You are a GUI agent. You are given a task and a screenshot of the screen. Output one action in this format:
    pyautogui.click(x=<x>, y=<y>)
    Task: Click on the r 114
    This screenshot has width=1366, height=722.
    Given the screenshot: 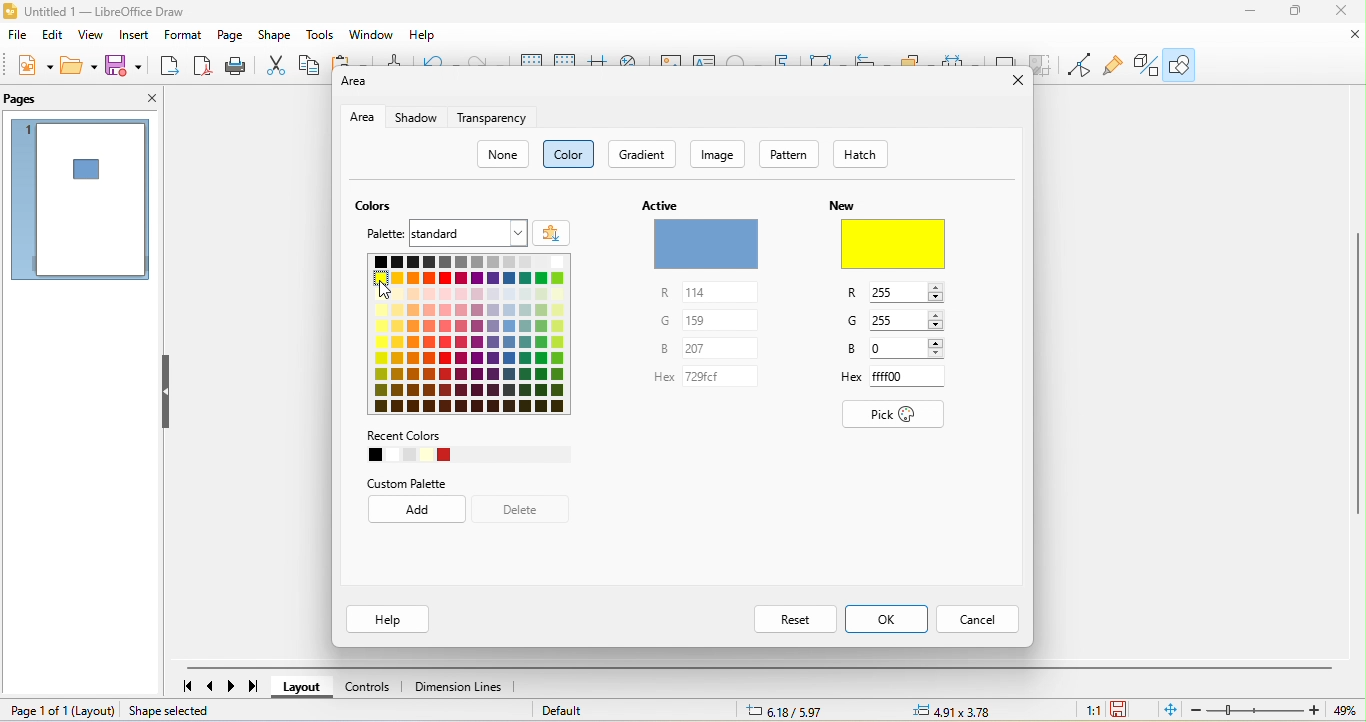 What is the action you would take?
    pyautogui.click(x=711, y=293)
    